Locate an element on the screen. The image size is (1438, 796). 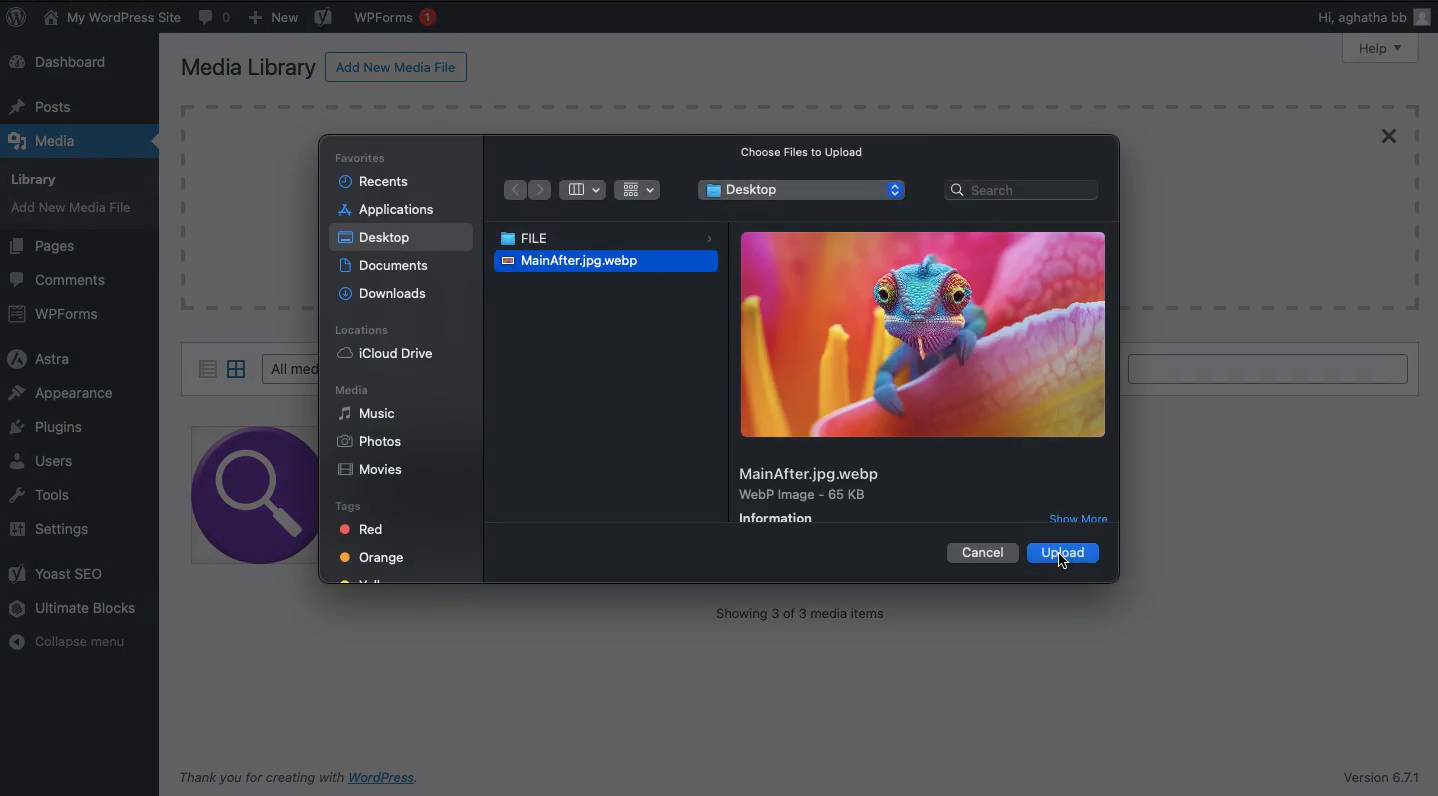
Pages is located at coordinates (47, 248).